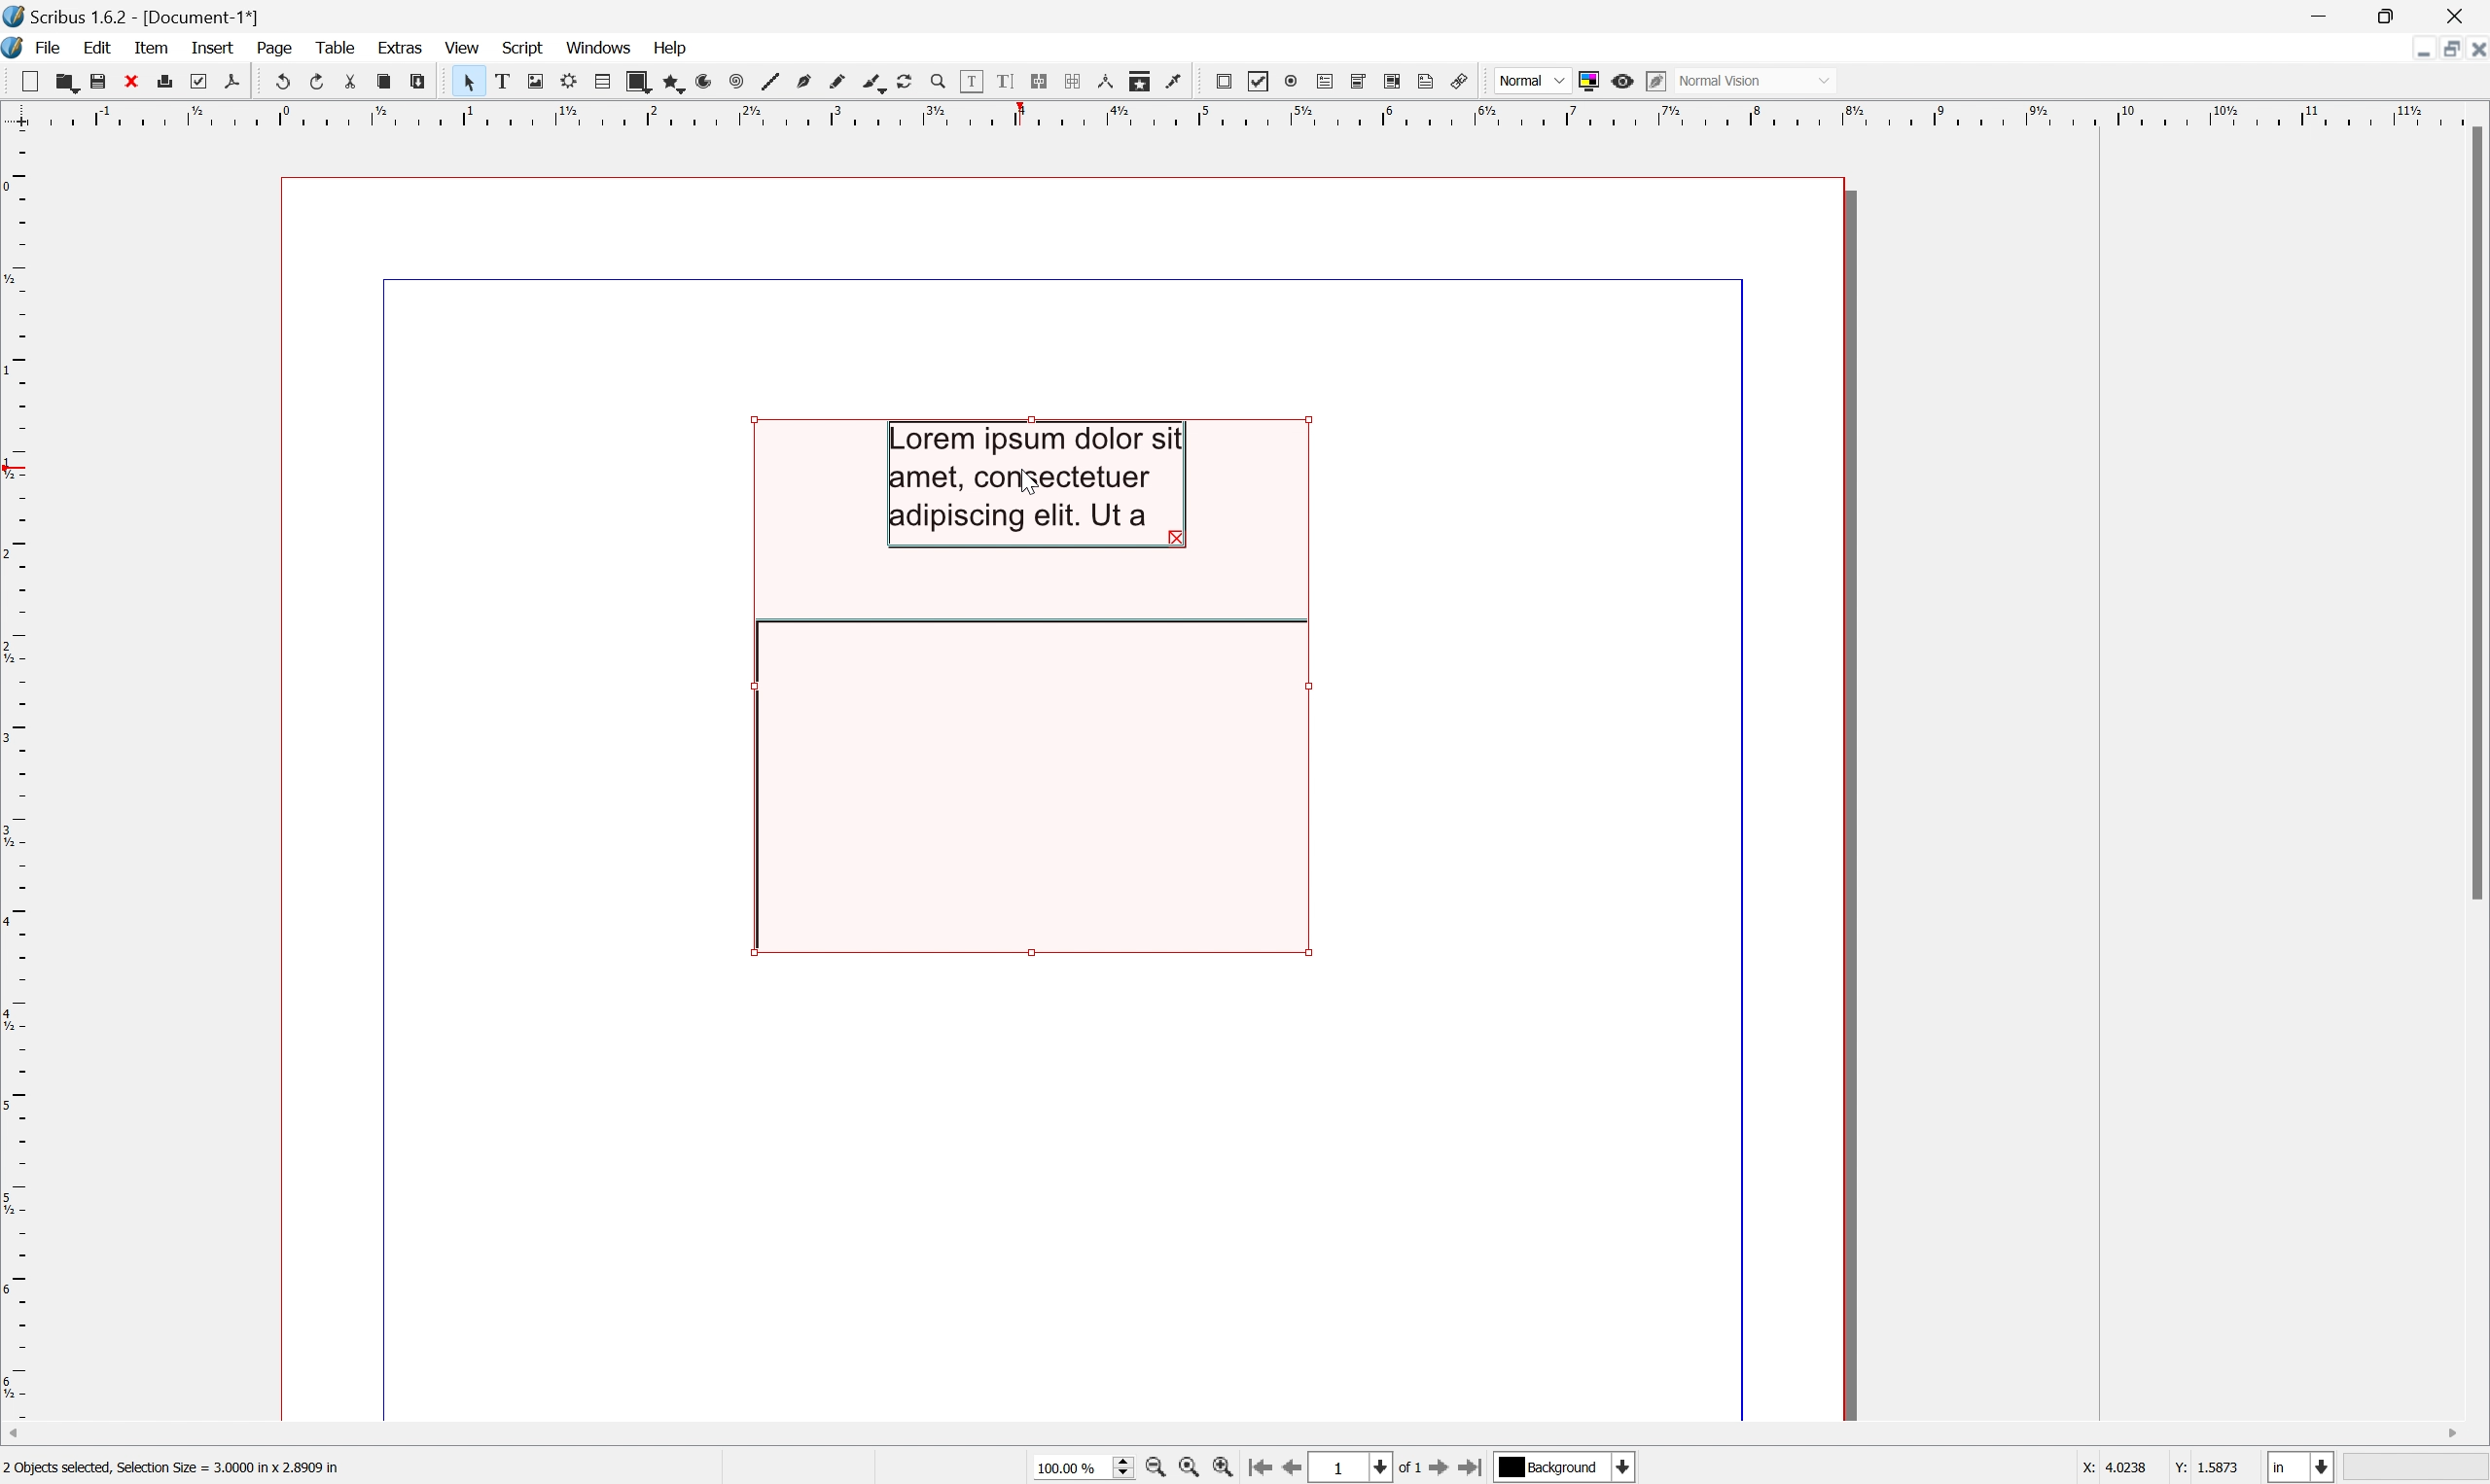 This screenshot has height=1484, width=2490. What do you see at coordinates (873, 84) in the screenshot?
I see `Calligraphic line` at bounding box center [873, 84].